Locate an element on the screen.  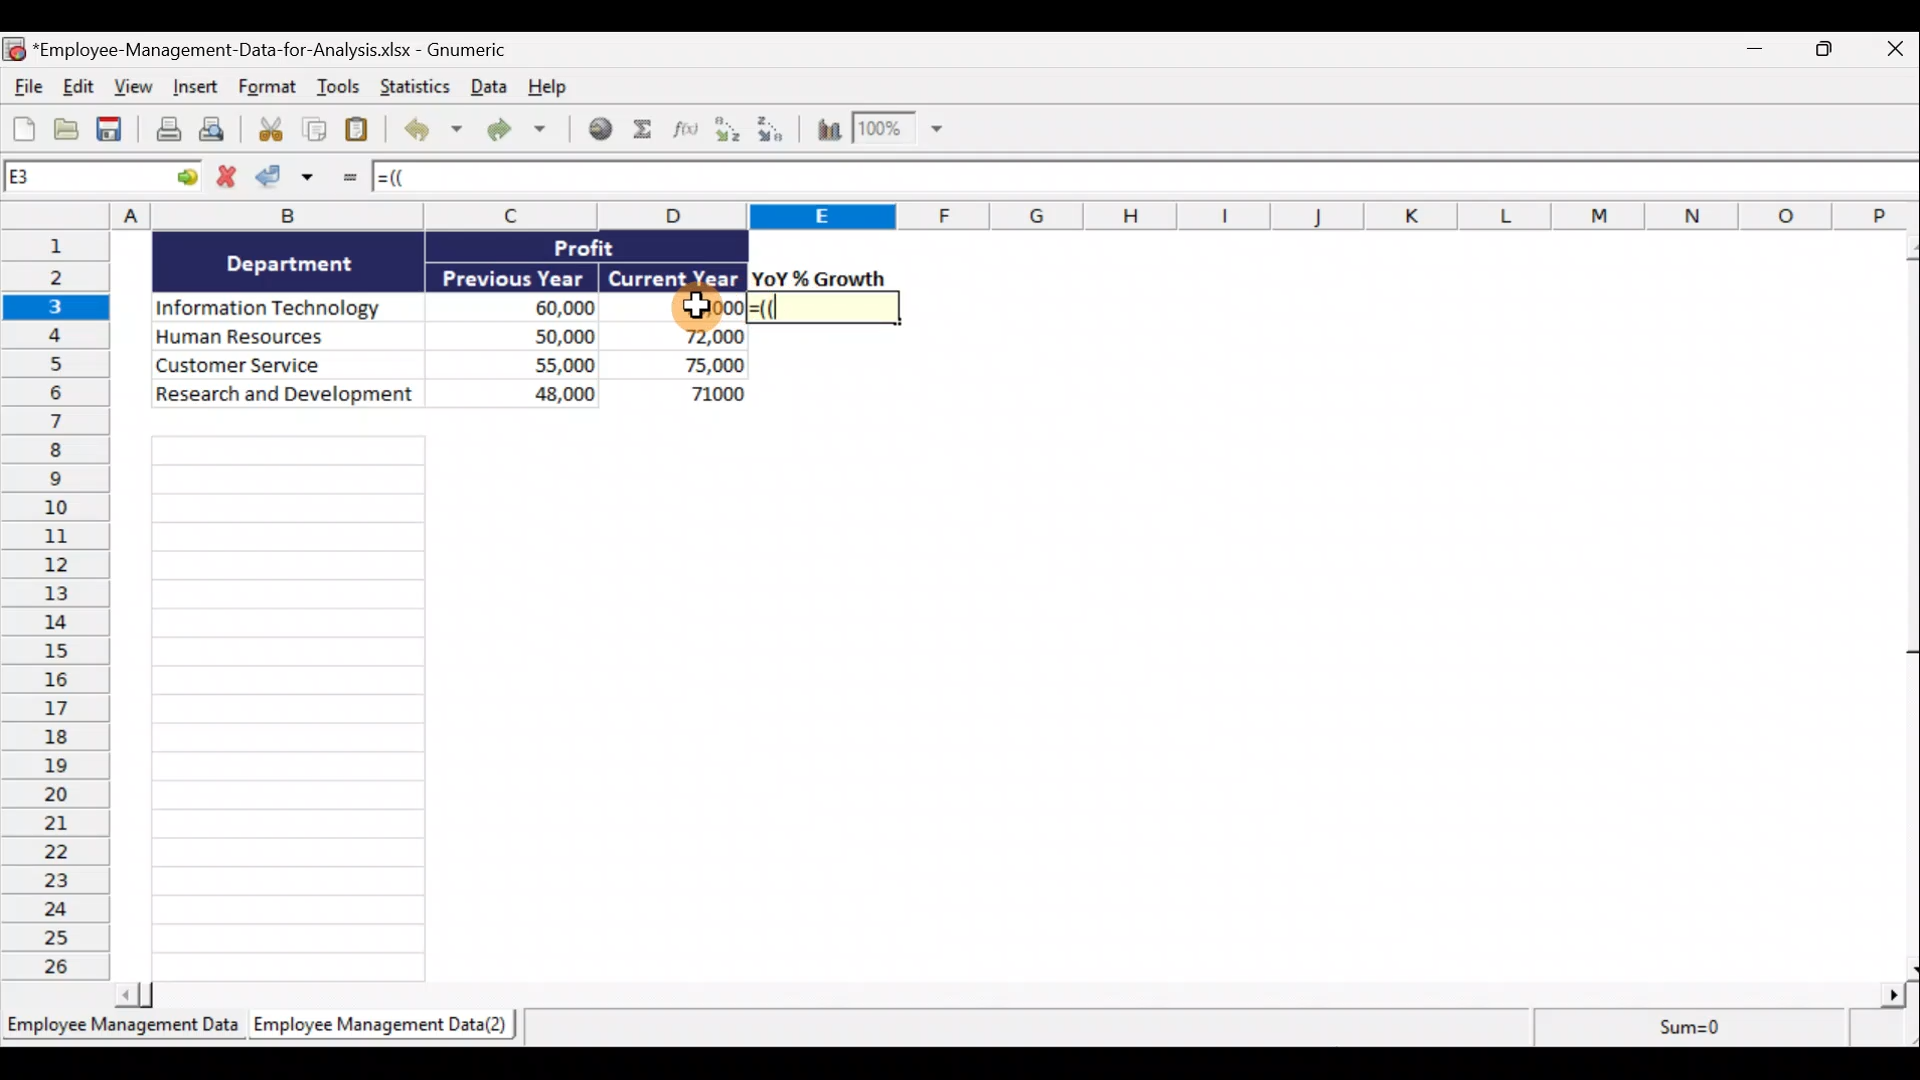
Document name is located at coordinates (274, 48).